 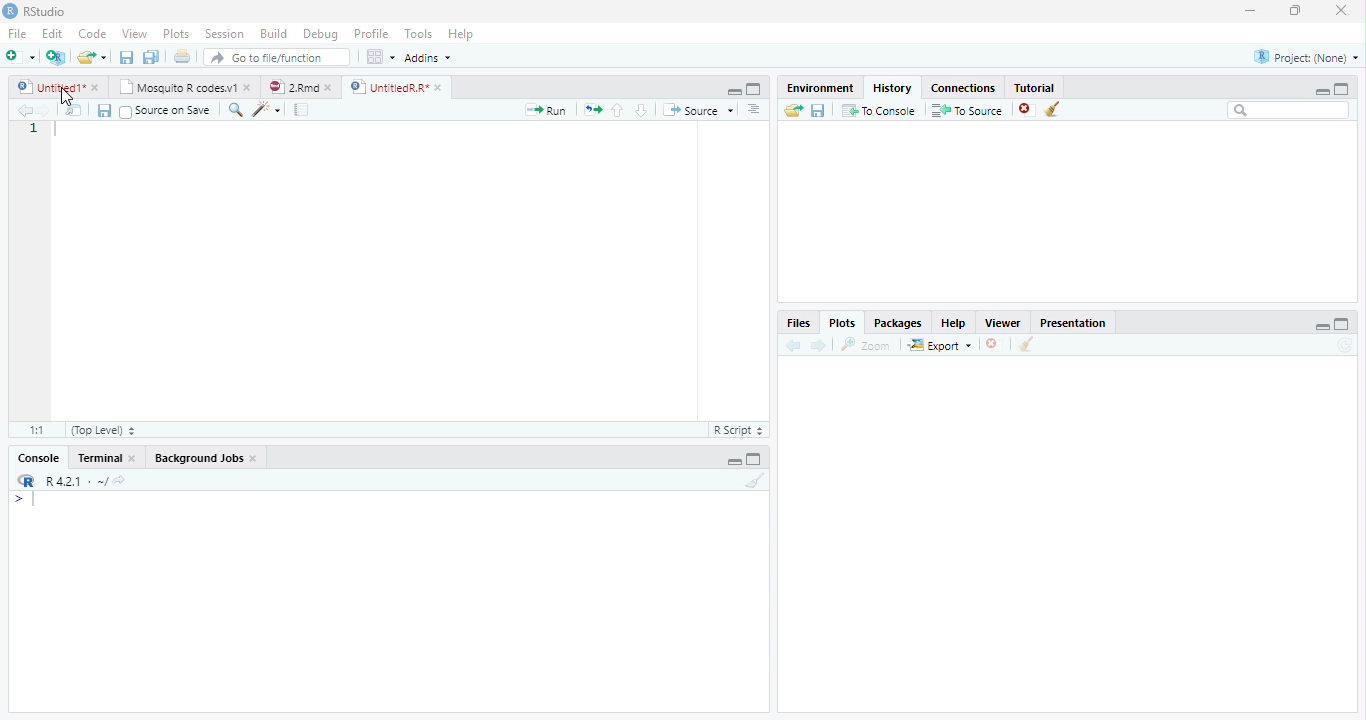 What do you see at coordinates (33, 429) in the screenshot?
I see `1:1` at bounding box center [33, 429].